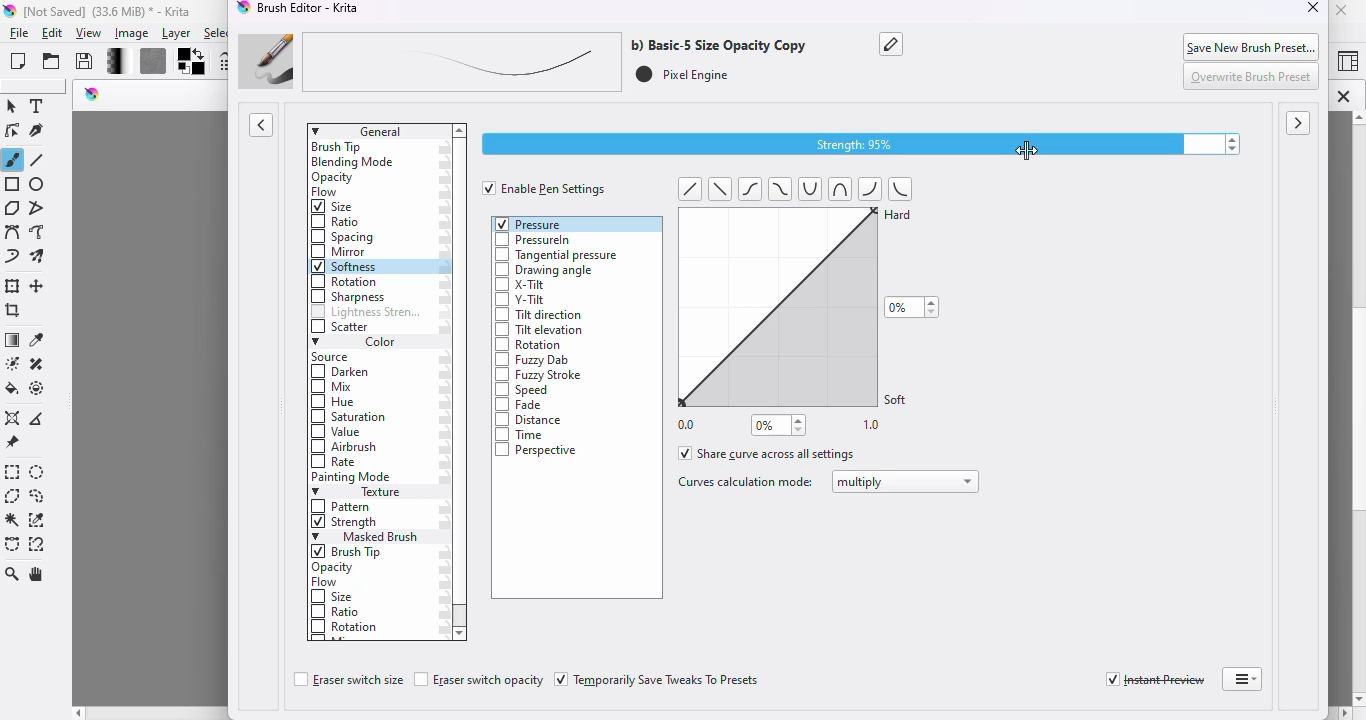 The image size is (1366, 720). What do you see at coordinates (378, 131) in the screenshot?
I see `general settings` at bounding box center [378, 131].